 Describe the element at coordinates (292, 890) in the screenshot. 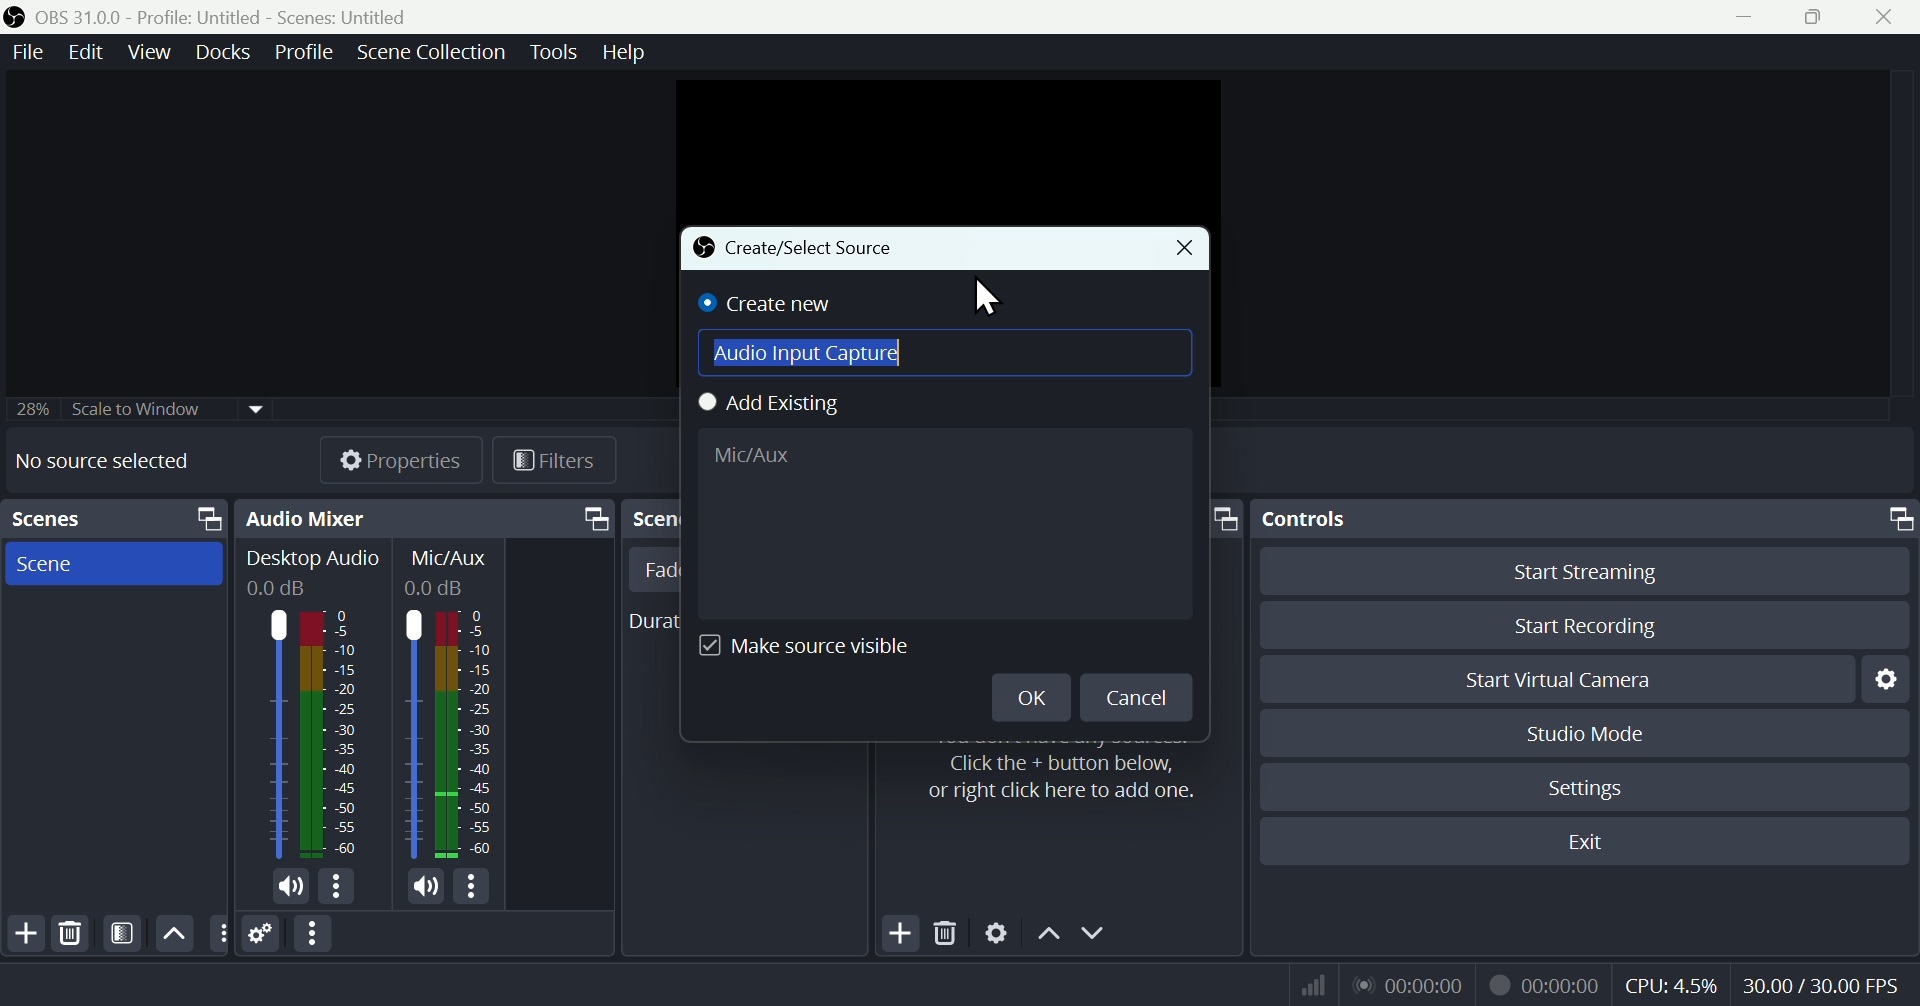

I see `(un)mute` at that location.